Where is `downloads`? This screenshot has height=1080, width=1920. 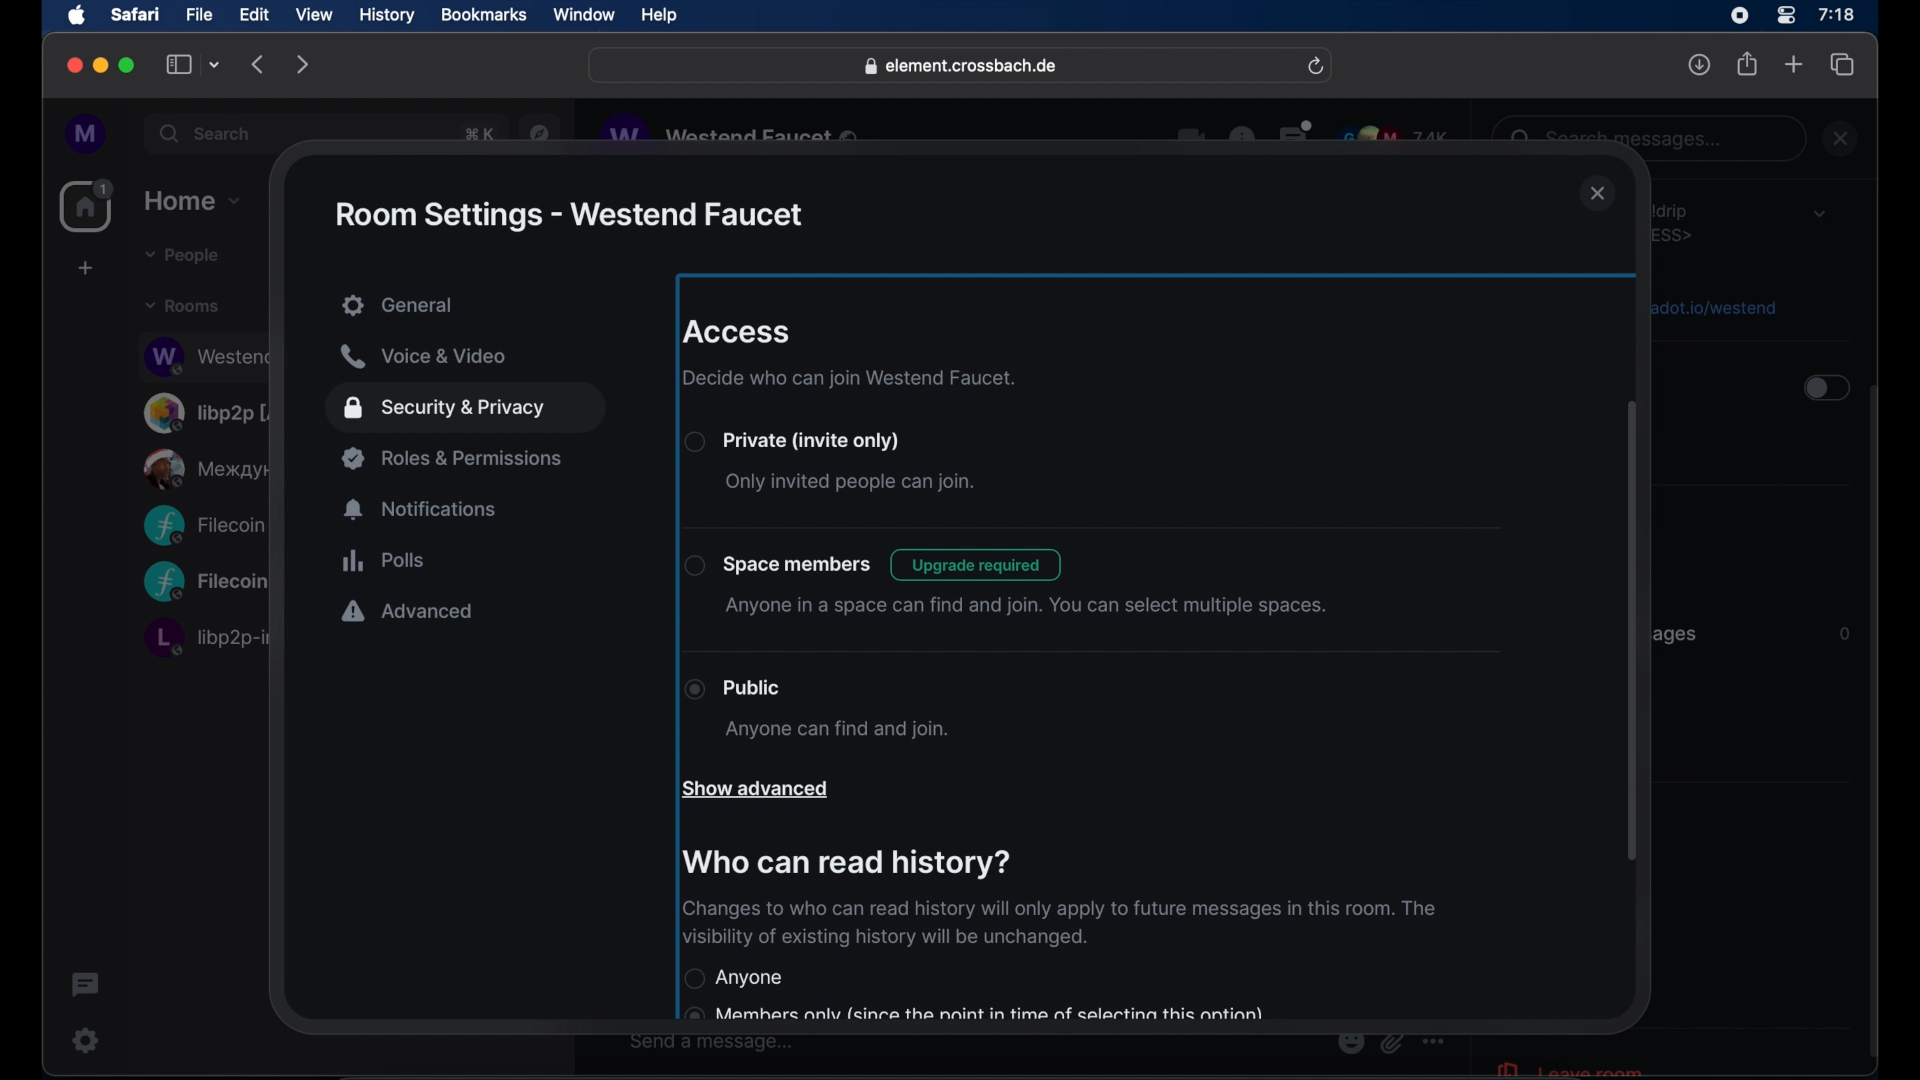 downloads is located at coordinates (1700, 64).